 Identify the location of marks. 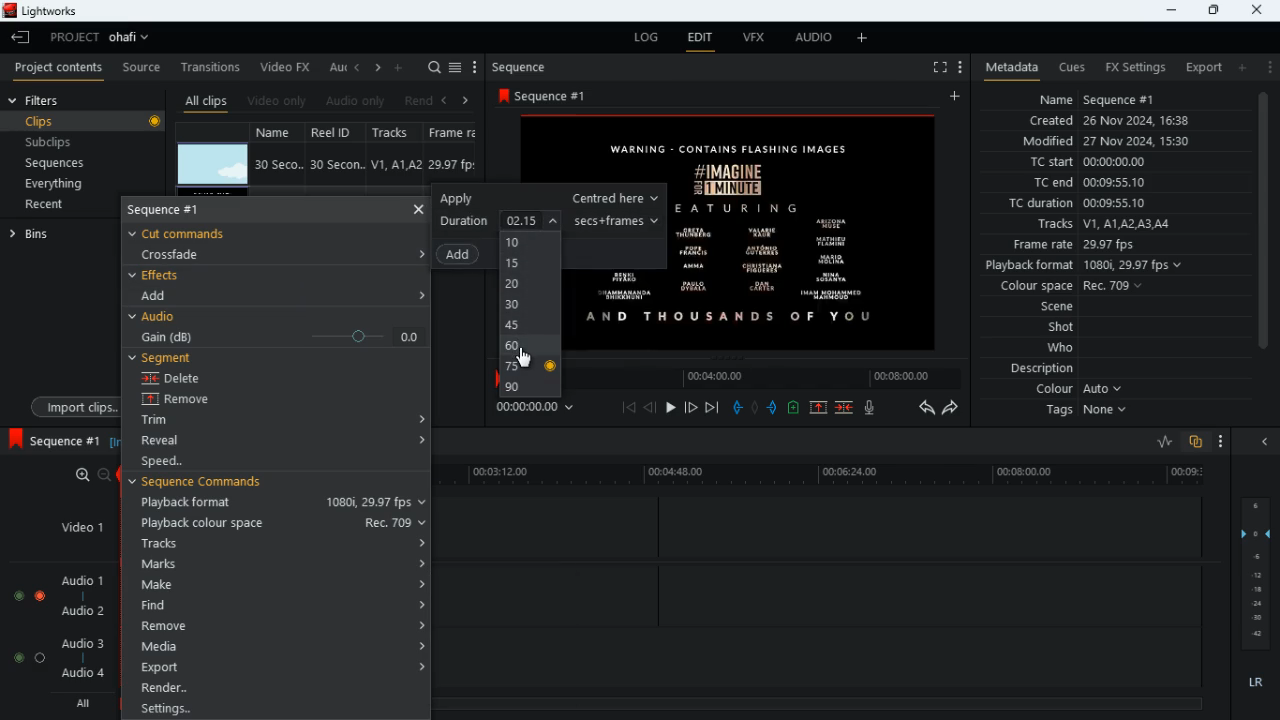
(283, 564).